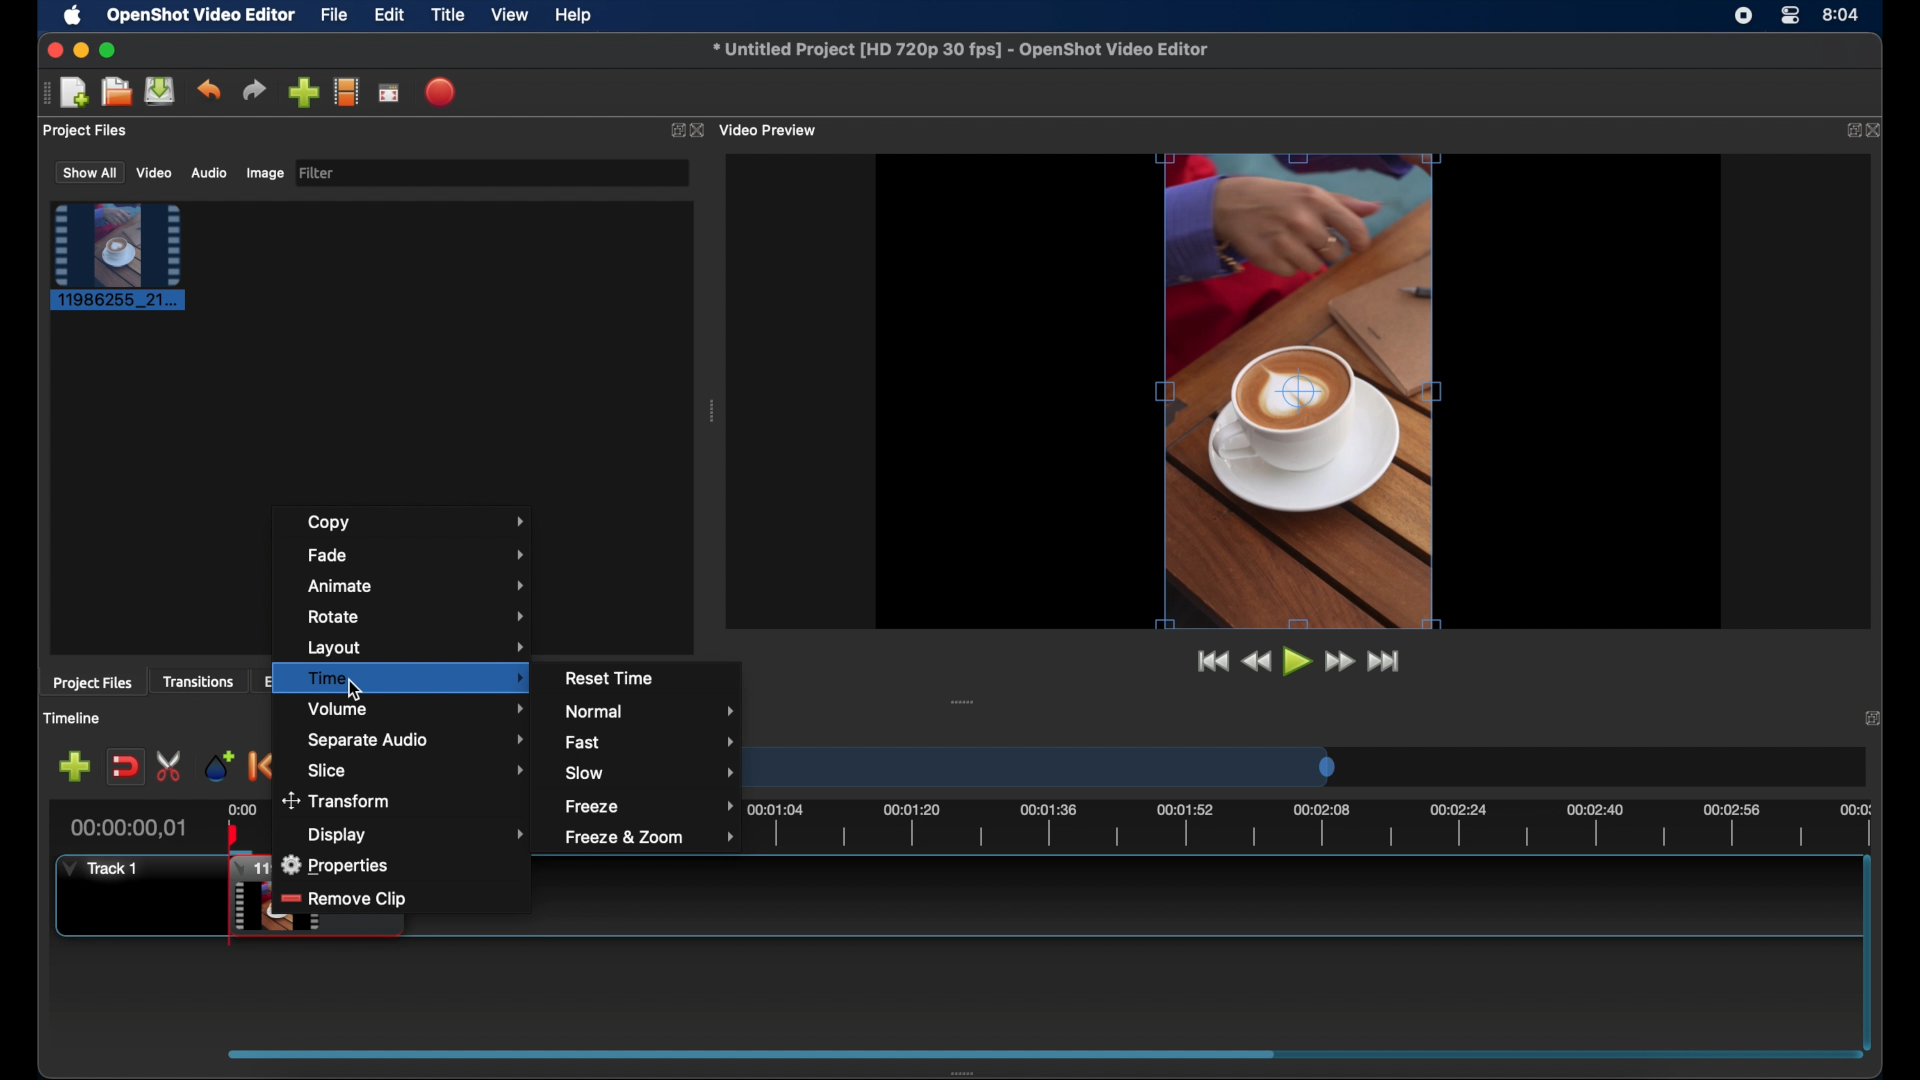 This screenshot has width=1920, height=1080. Describe the element at coordinates (110, 50) in the screenshot. I see `maximize` at that location.